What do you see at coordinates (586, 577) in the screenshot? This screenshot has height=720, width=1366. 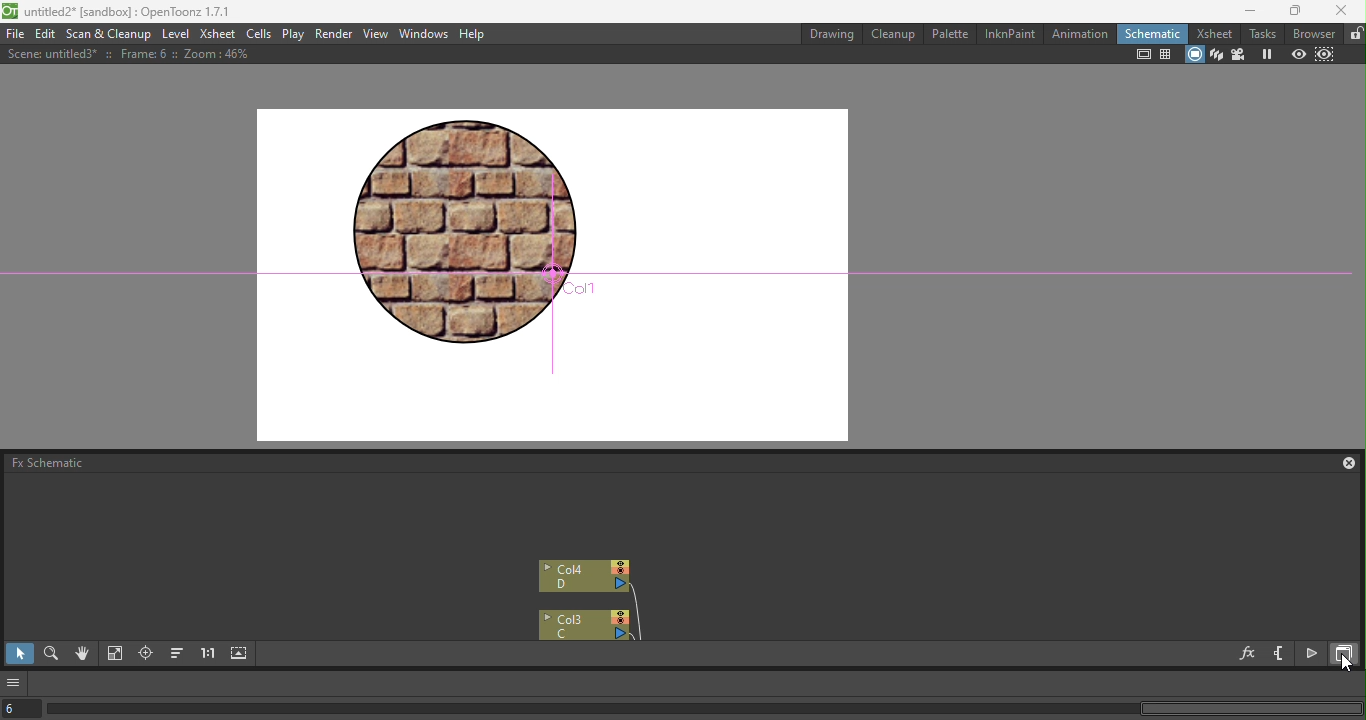 I see `Col4: D` at bounding box center [586, 577].